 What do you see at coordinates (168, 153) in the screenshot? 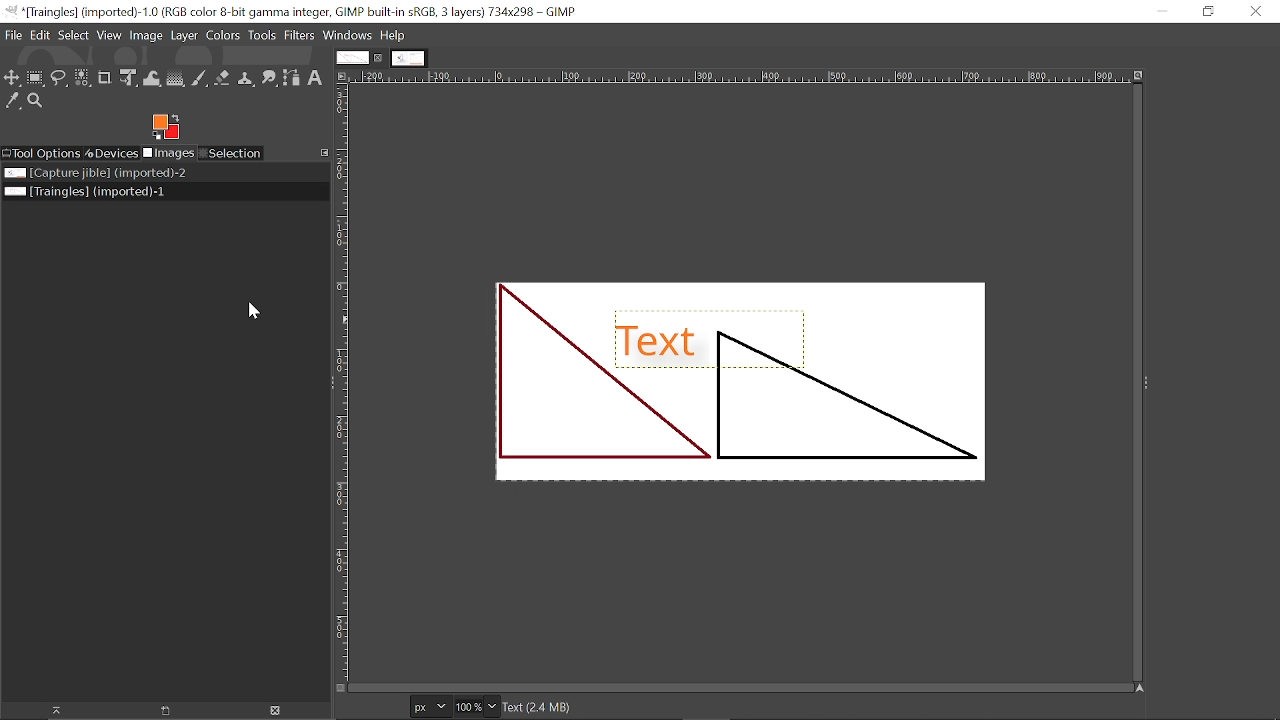
I see `Imges` at bounding box center [168, 153].